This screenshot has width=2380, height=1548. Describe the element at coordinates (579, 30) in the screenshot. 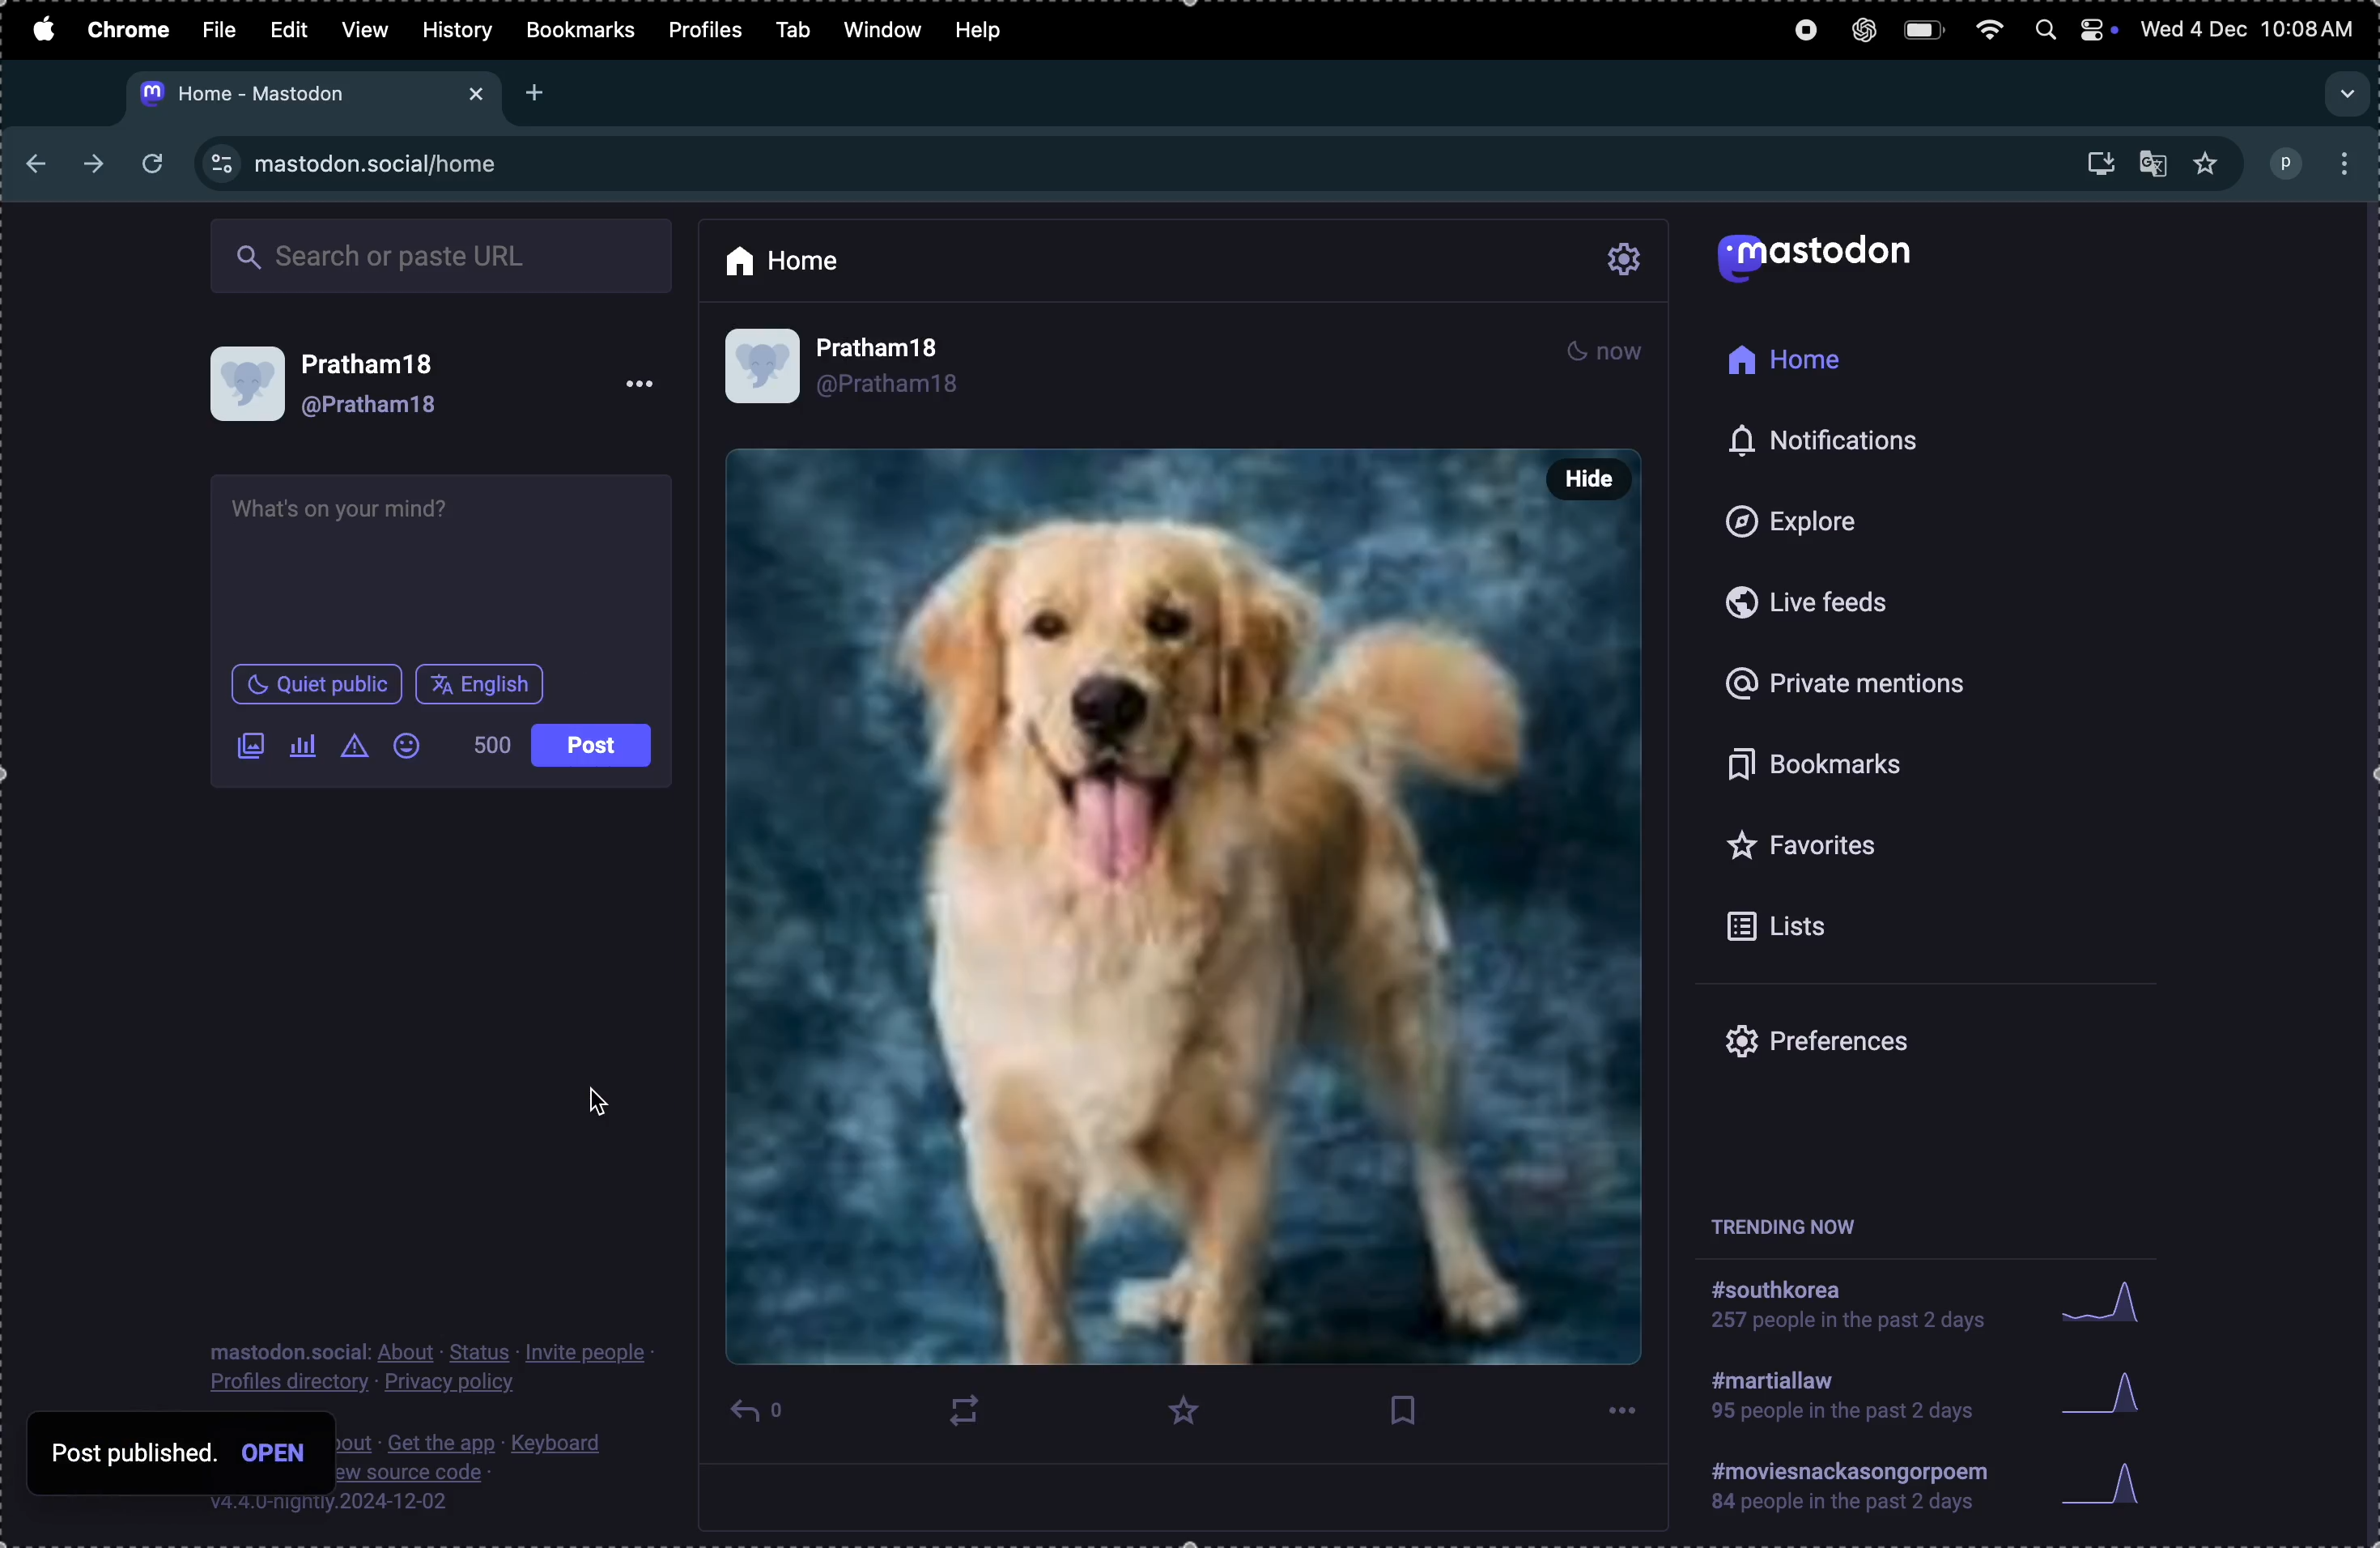

I see `Bookmarks` at that location.